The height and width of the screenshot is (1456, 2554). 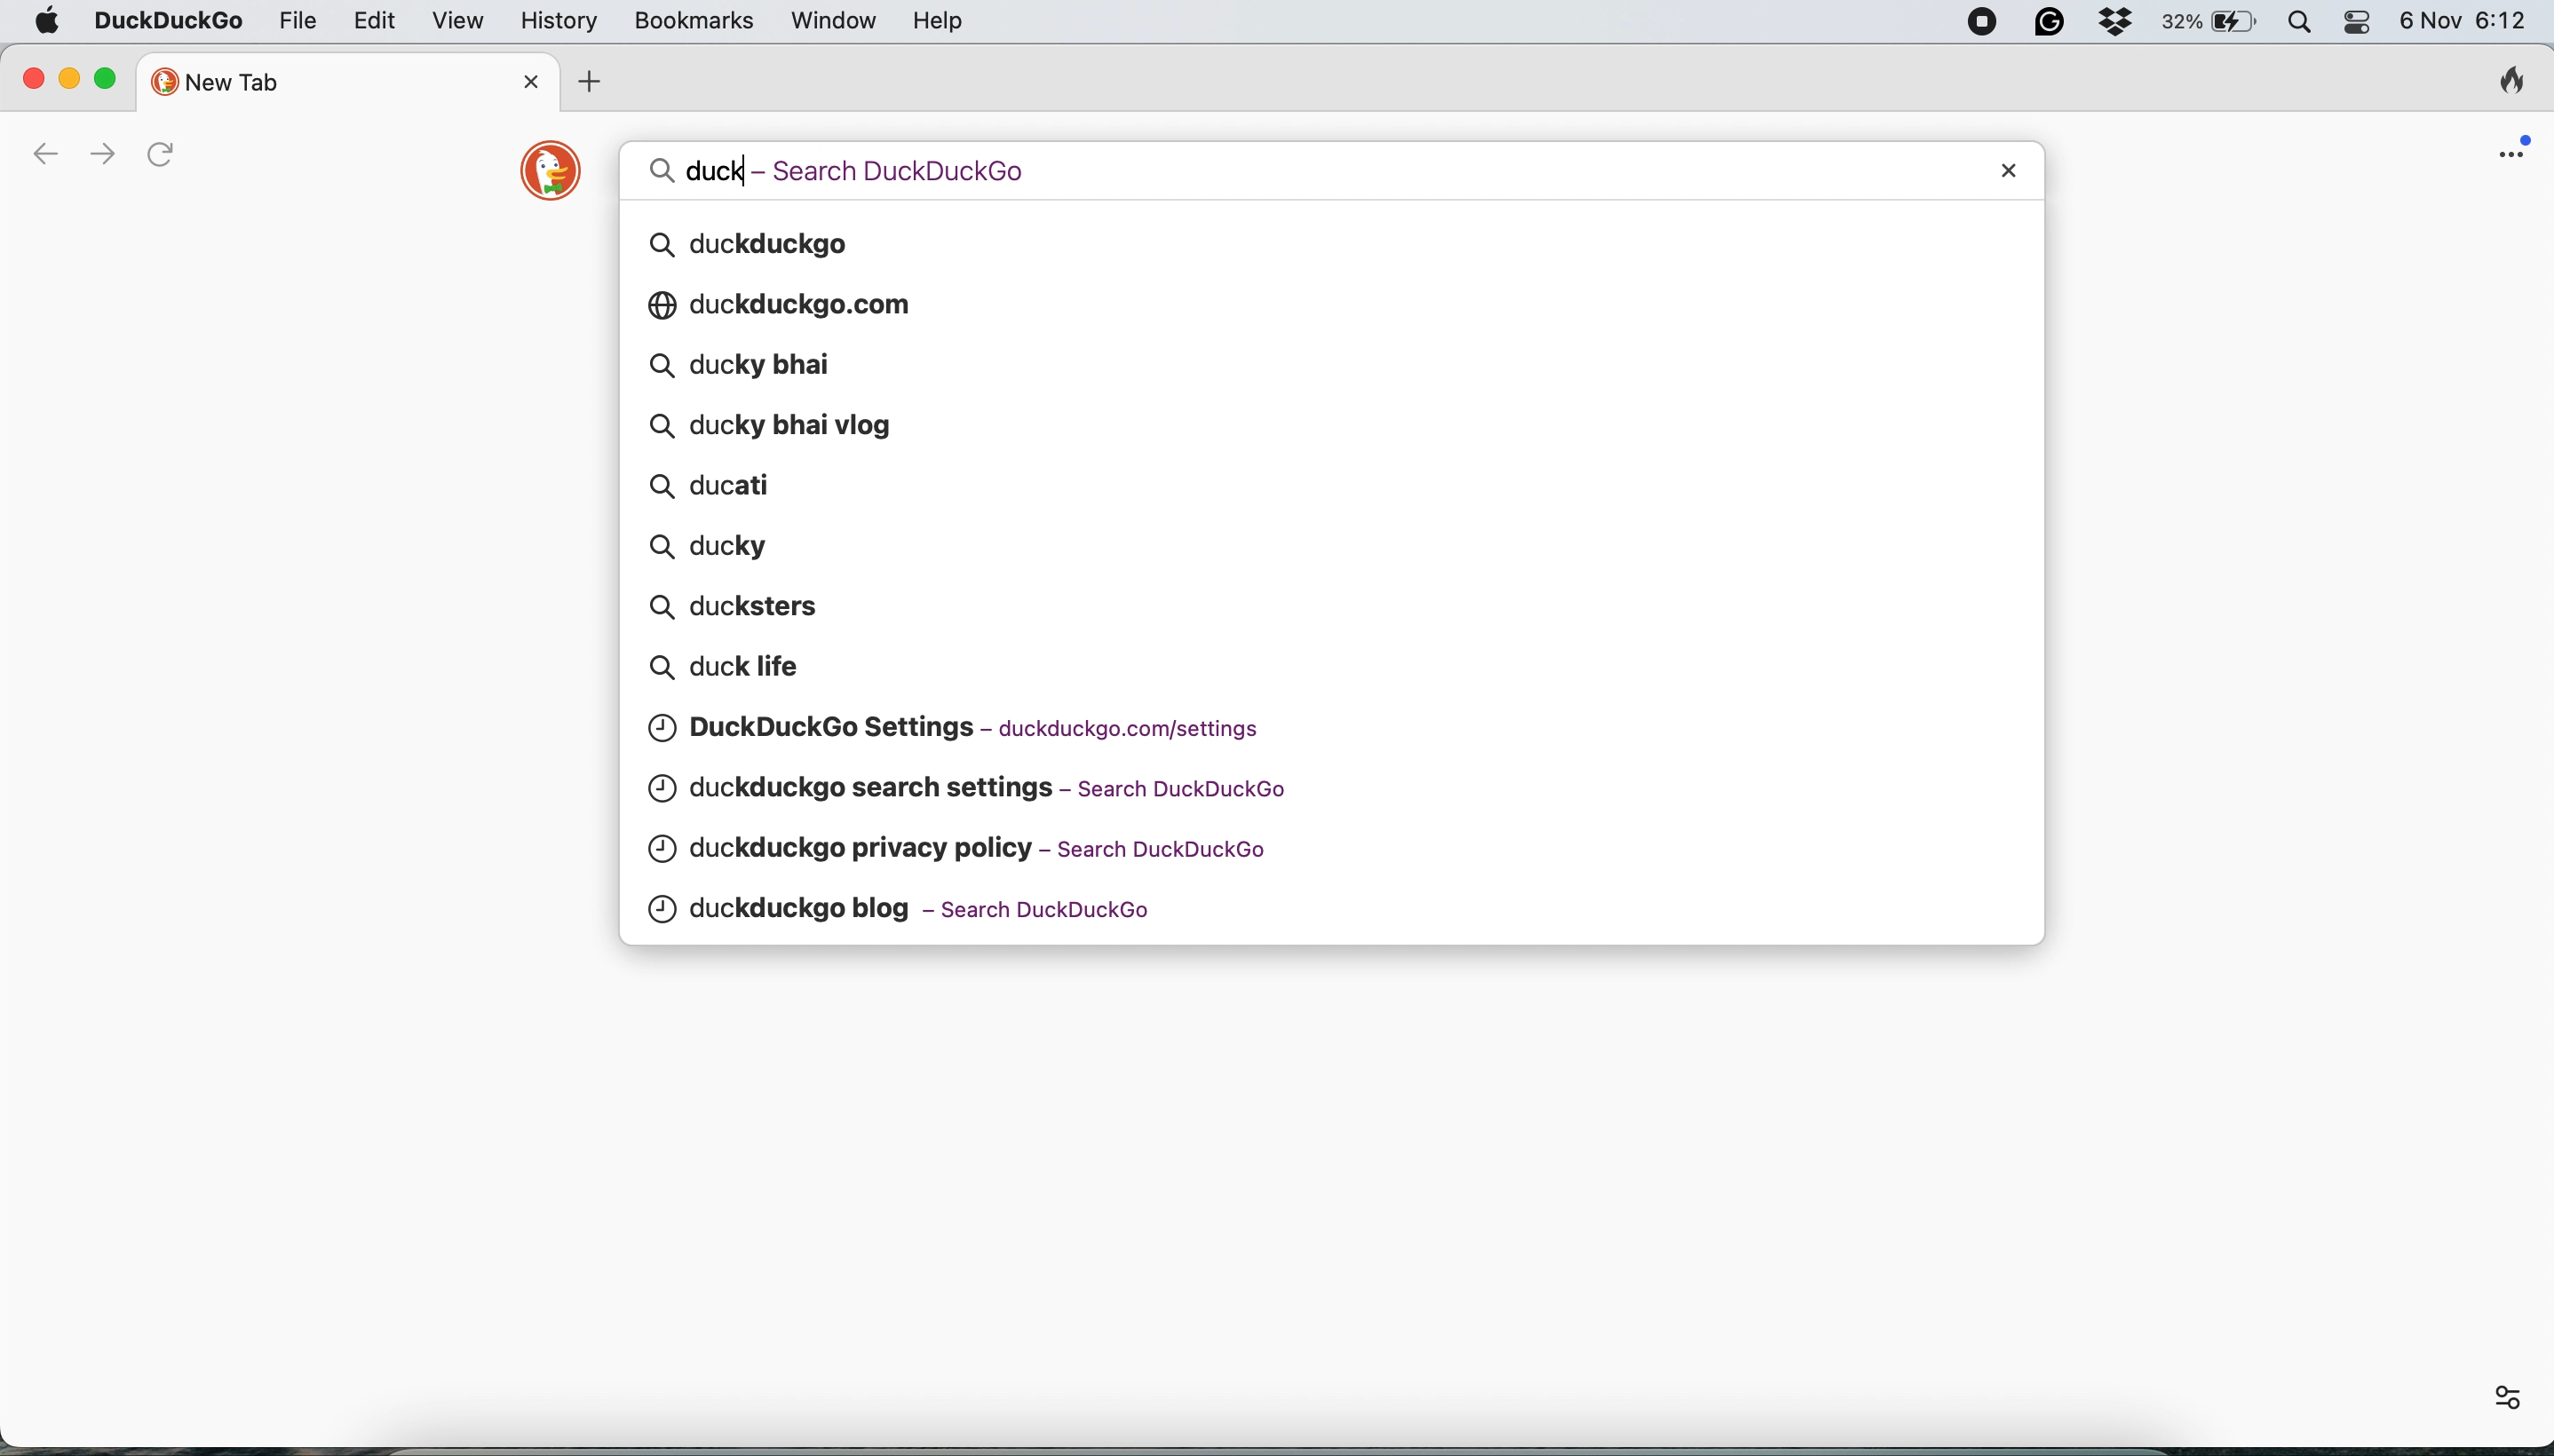 I want to click on duckduckgo logo, so click(x=543, y=174).